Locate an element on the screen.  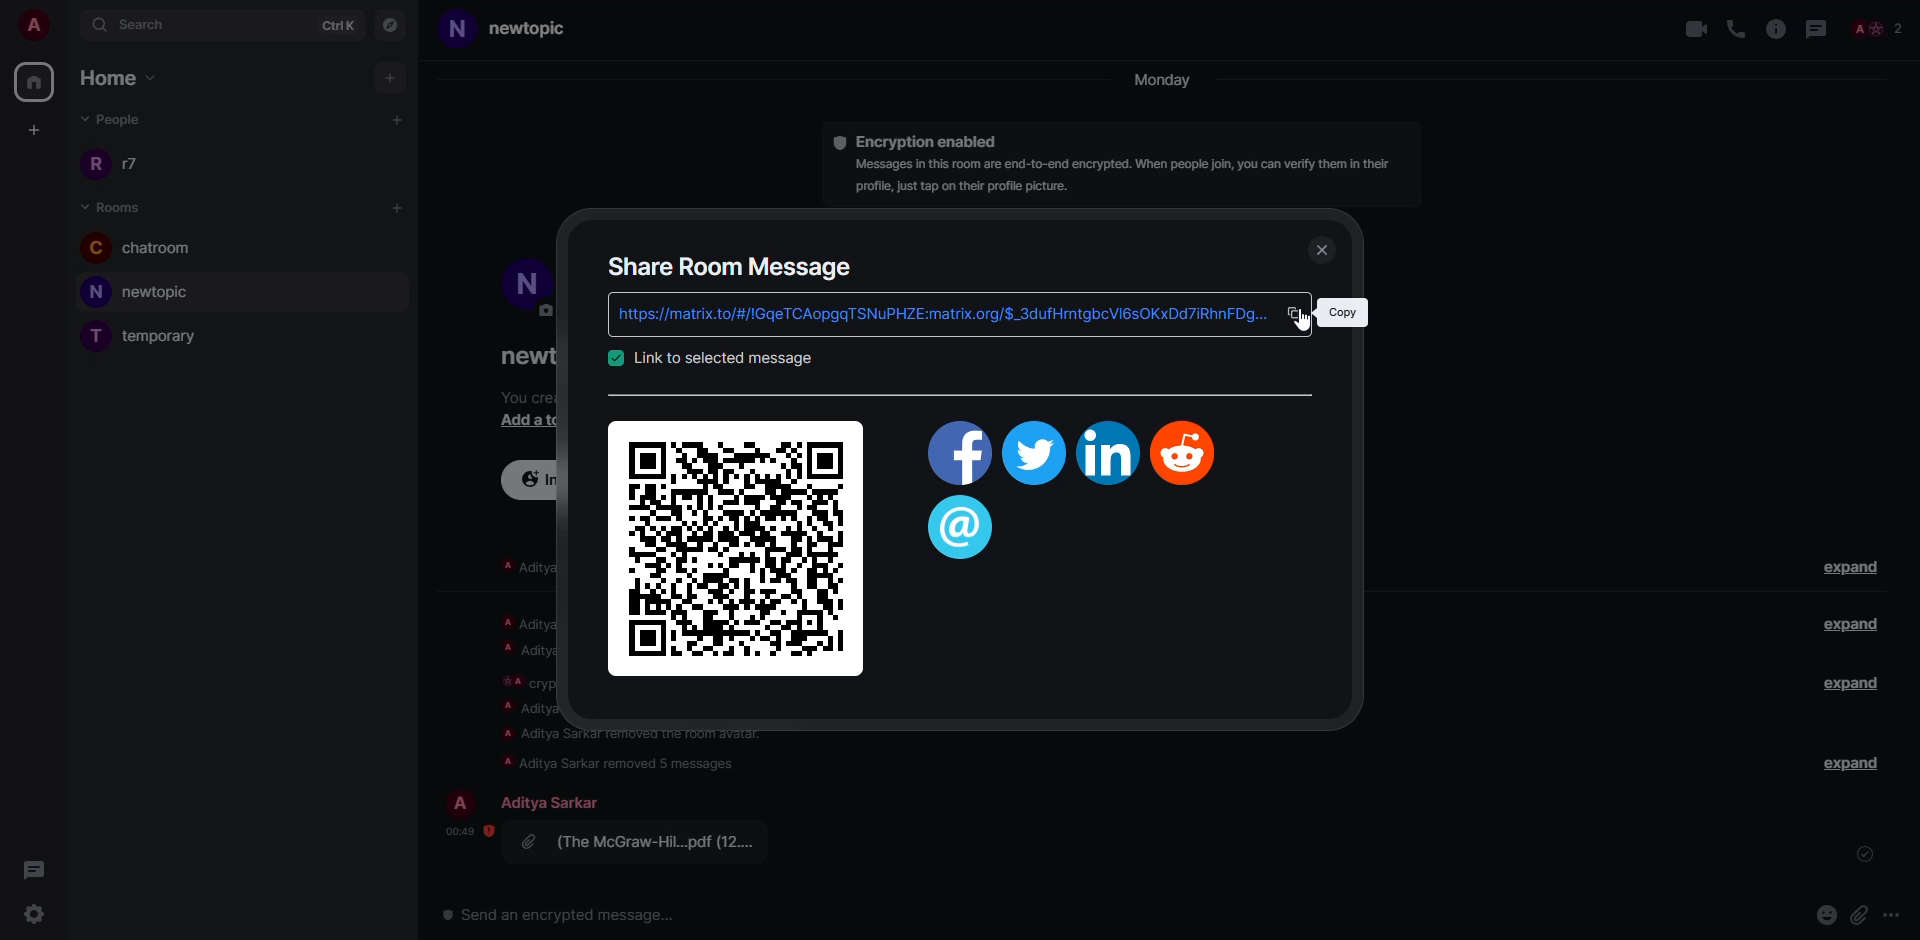
threads is located at coordinates (1814, 28).